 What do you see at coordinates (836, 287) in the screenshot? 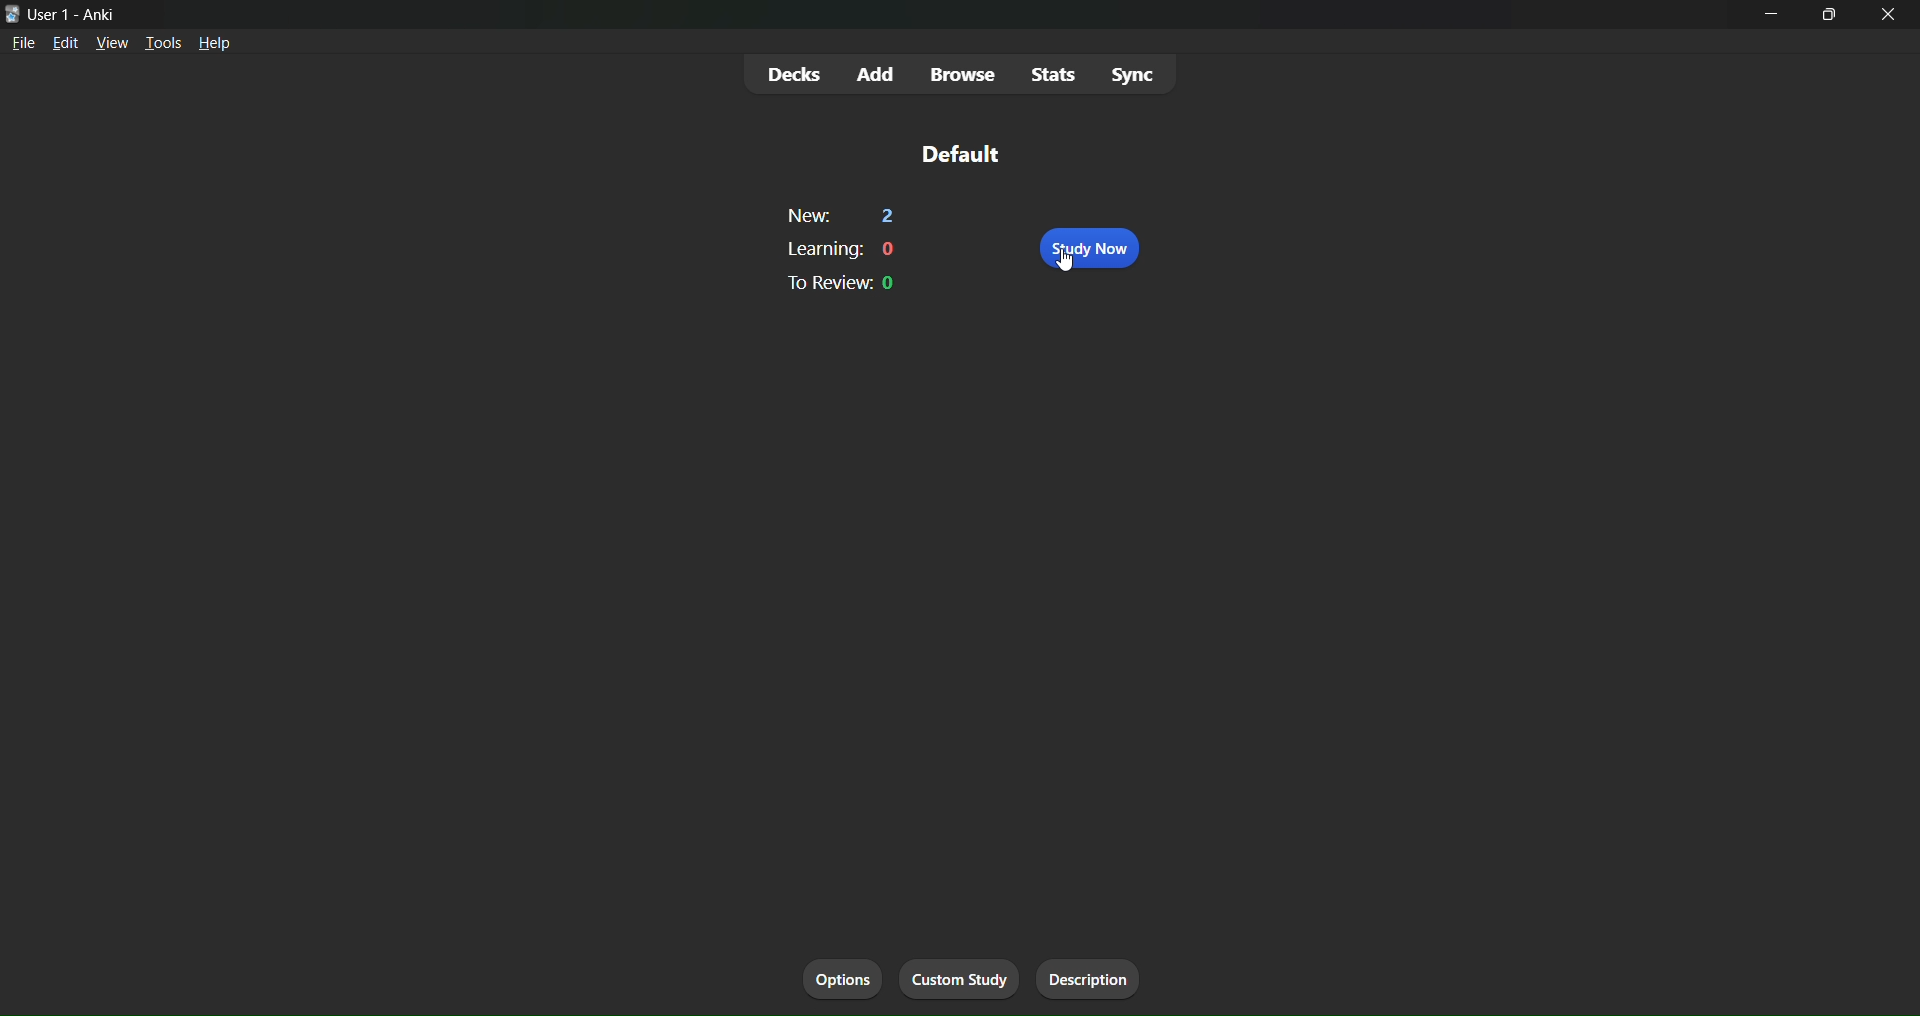
I see `to review: 0` at bounding box center [836, 287].